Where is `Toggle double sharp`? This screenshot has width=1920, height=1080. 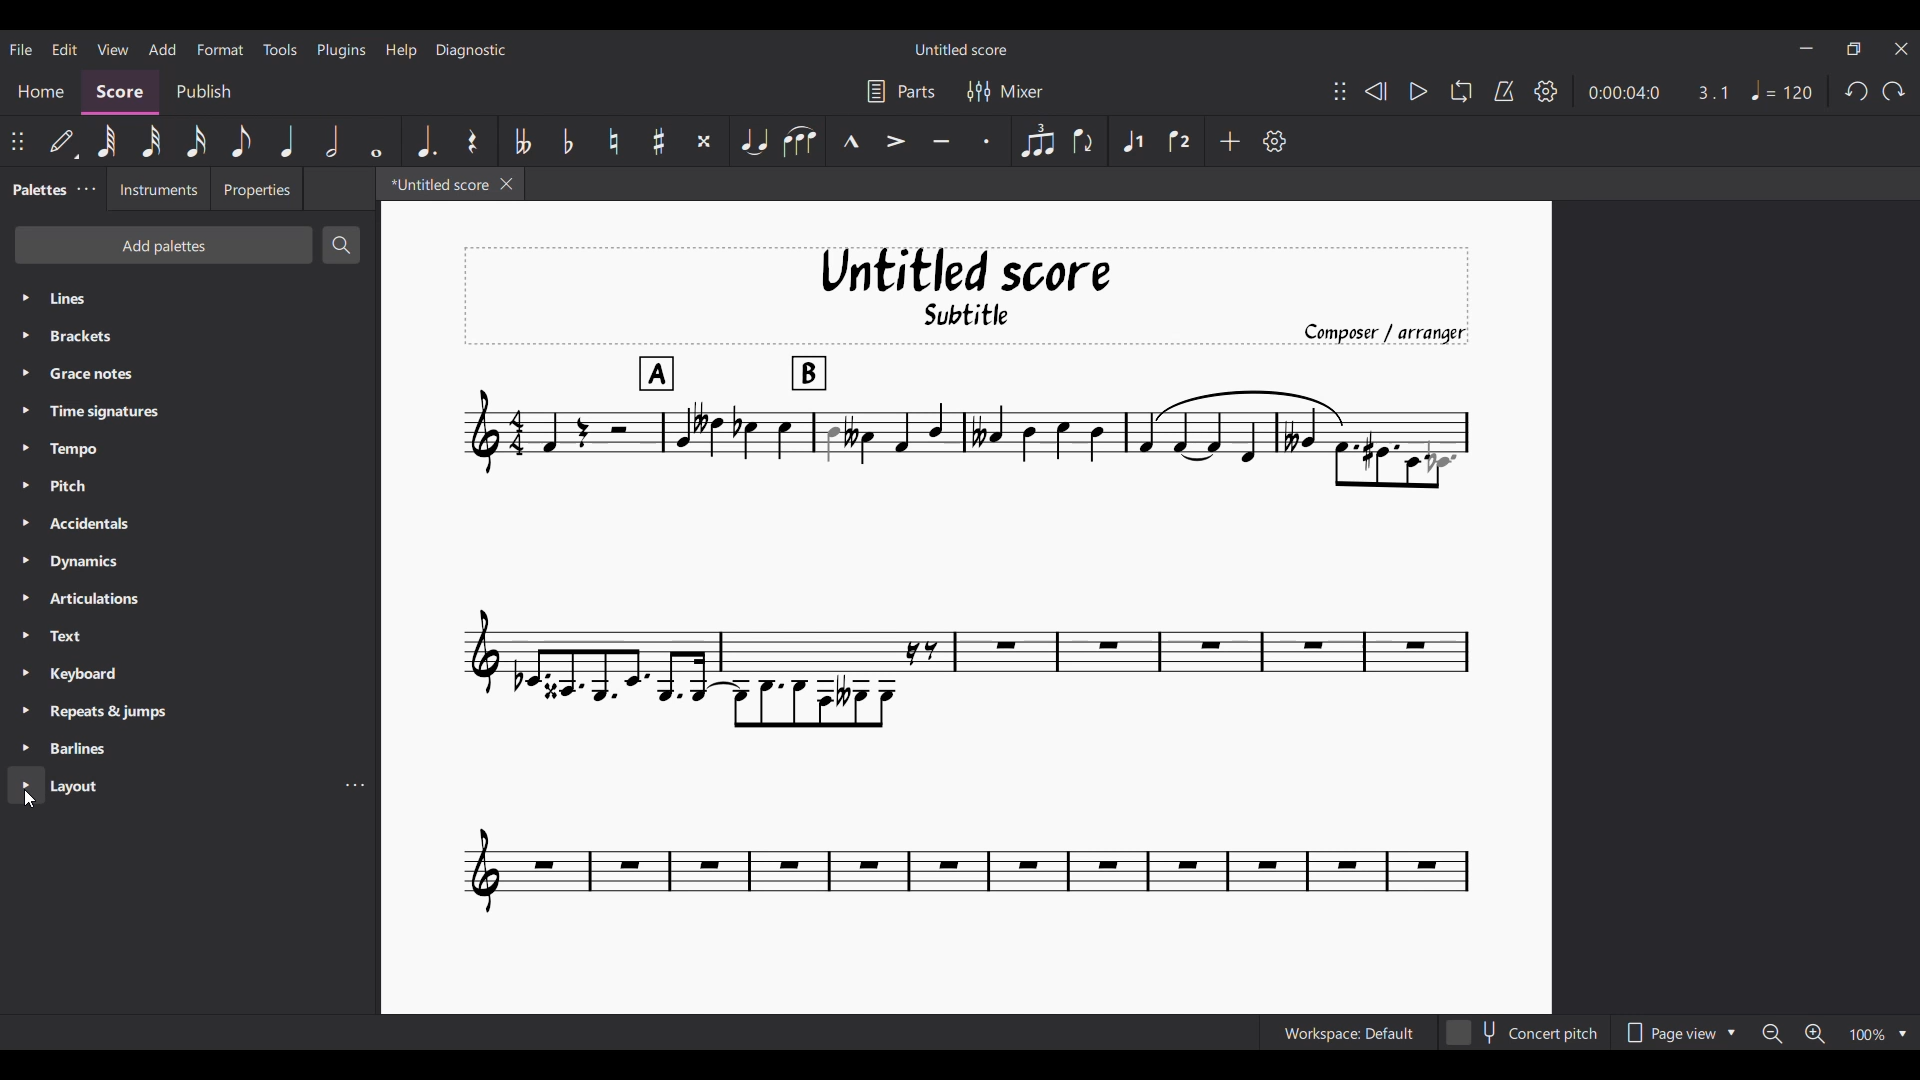
Toggle double sharp is located at coordinates (704, 141).